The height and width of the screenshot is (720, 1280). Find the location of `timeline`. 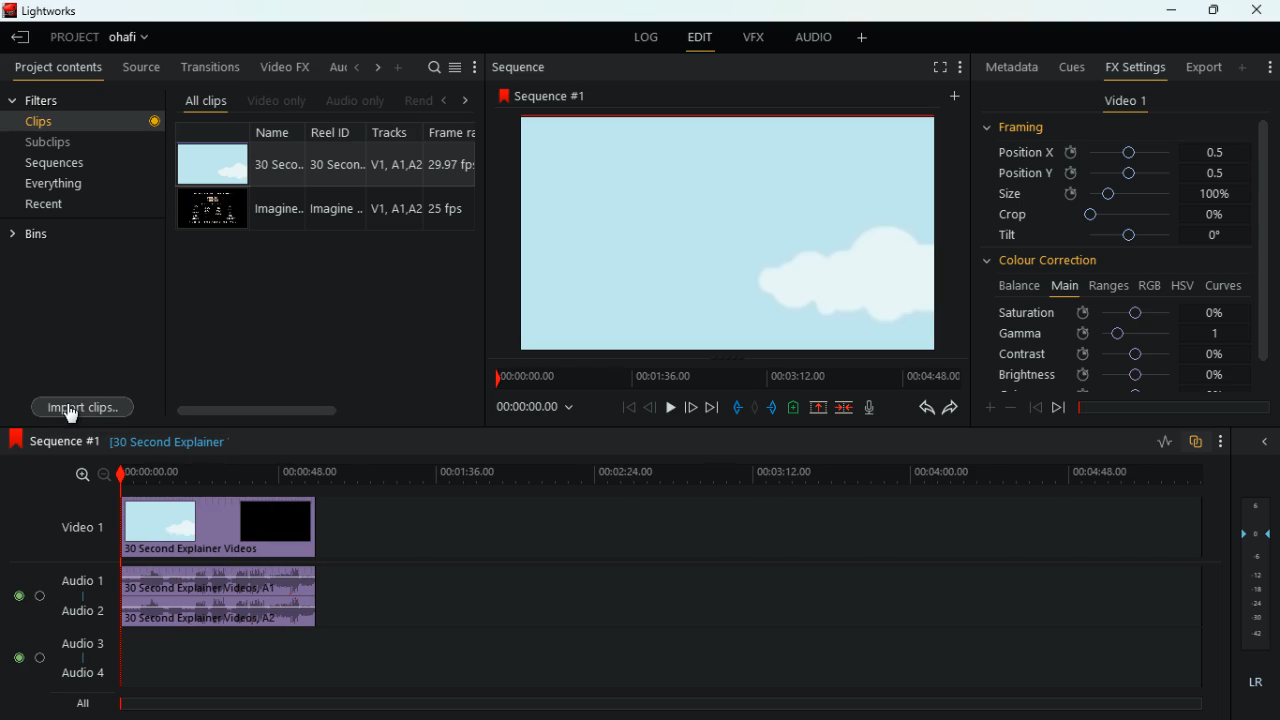

timeline is located at coordinates (651, 704).